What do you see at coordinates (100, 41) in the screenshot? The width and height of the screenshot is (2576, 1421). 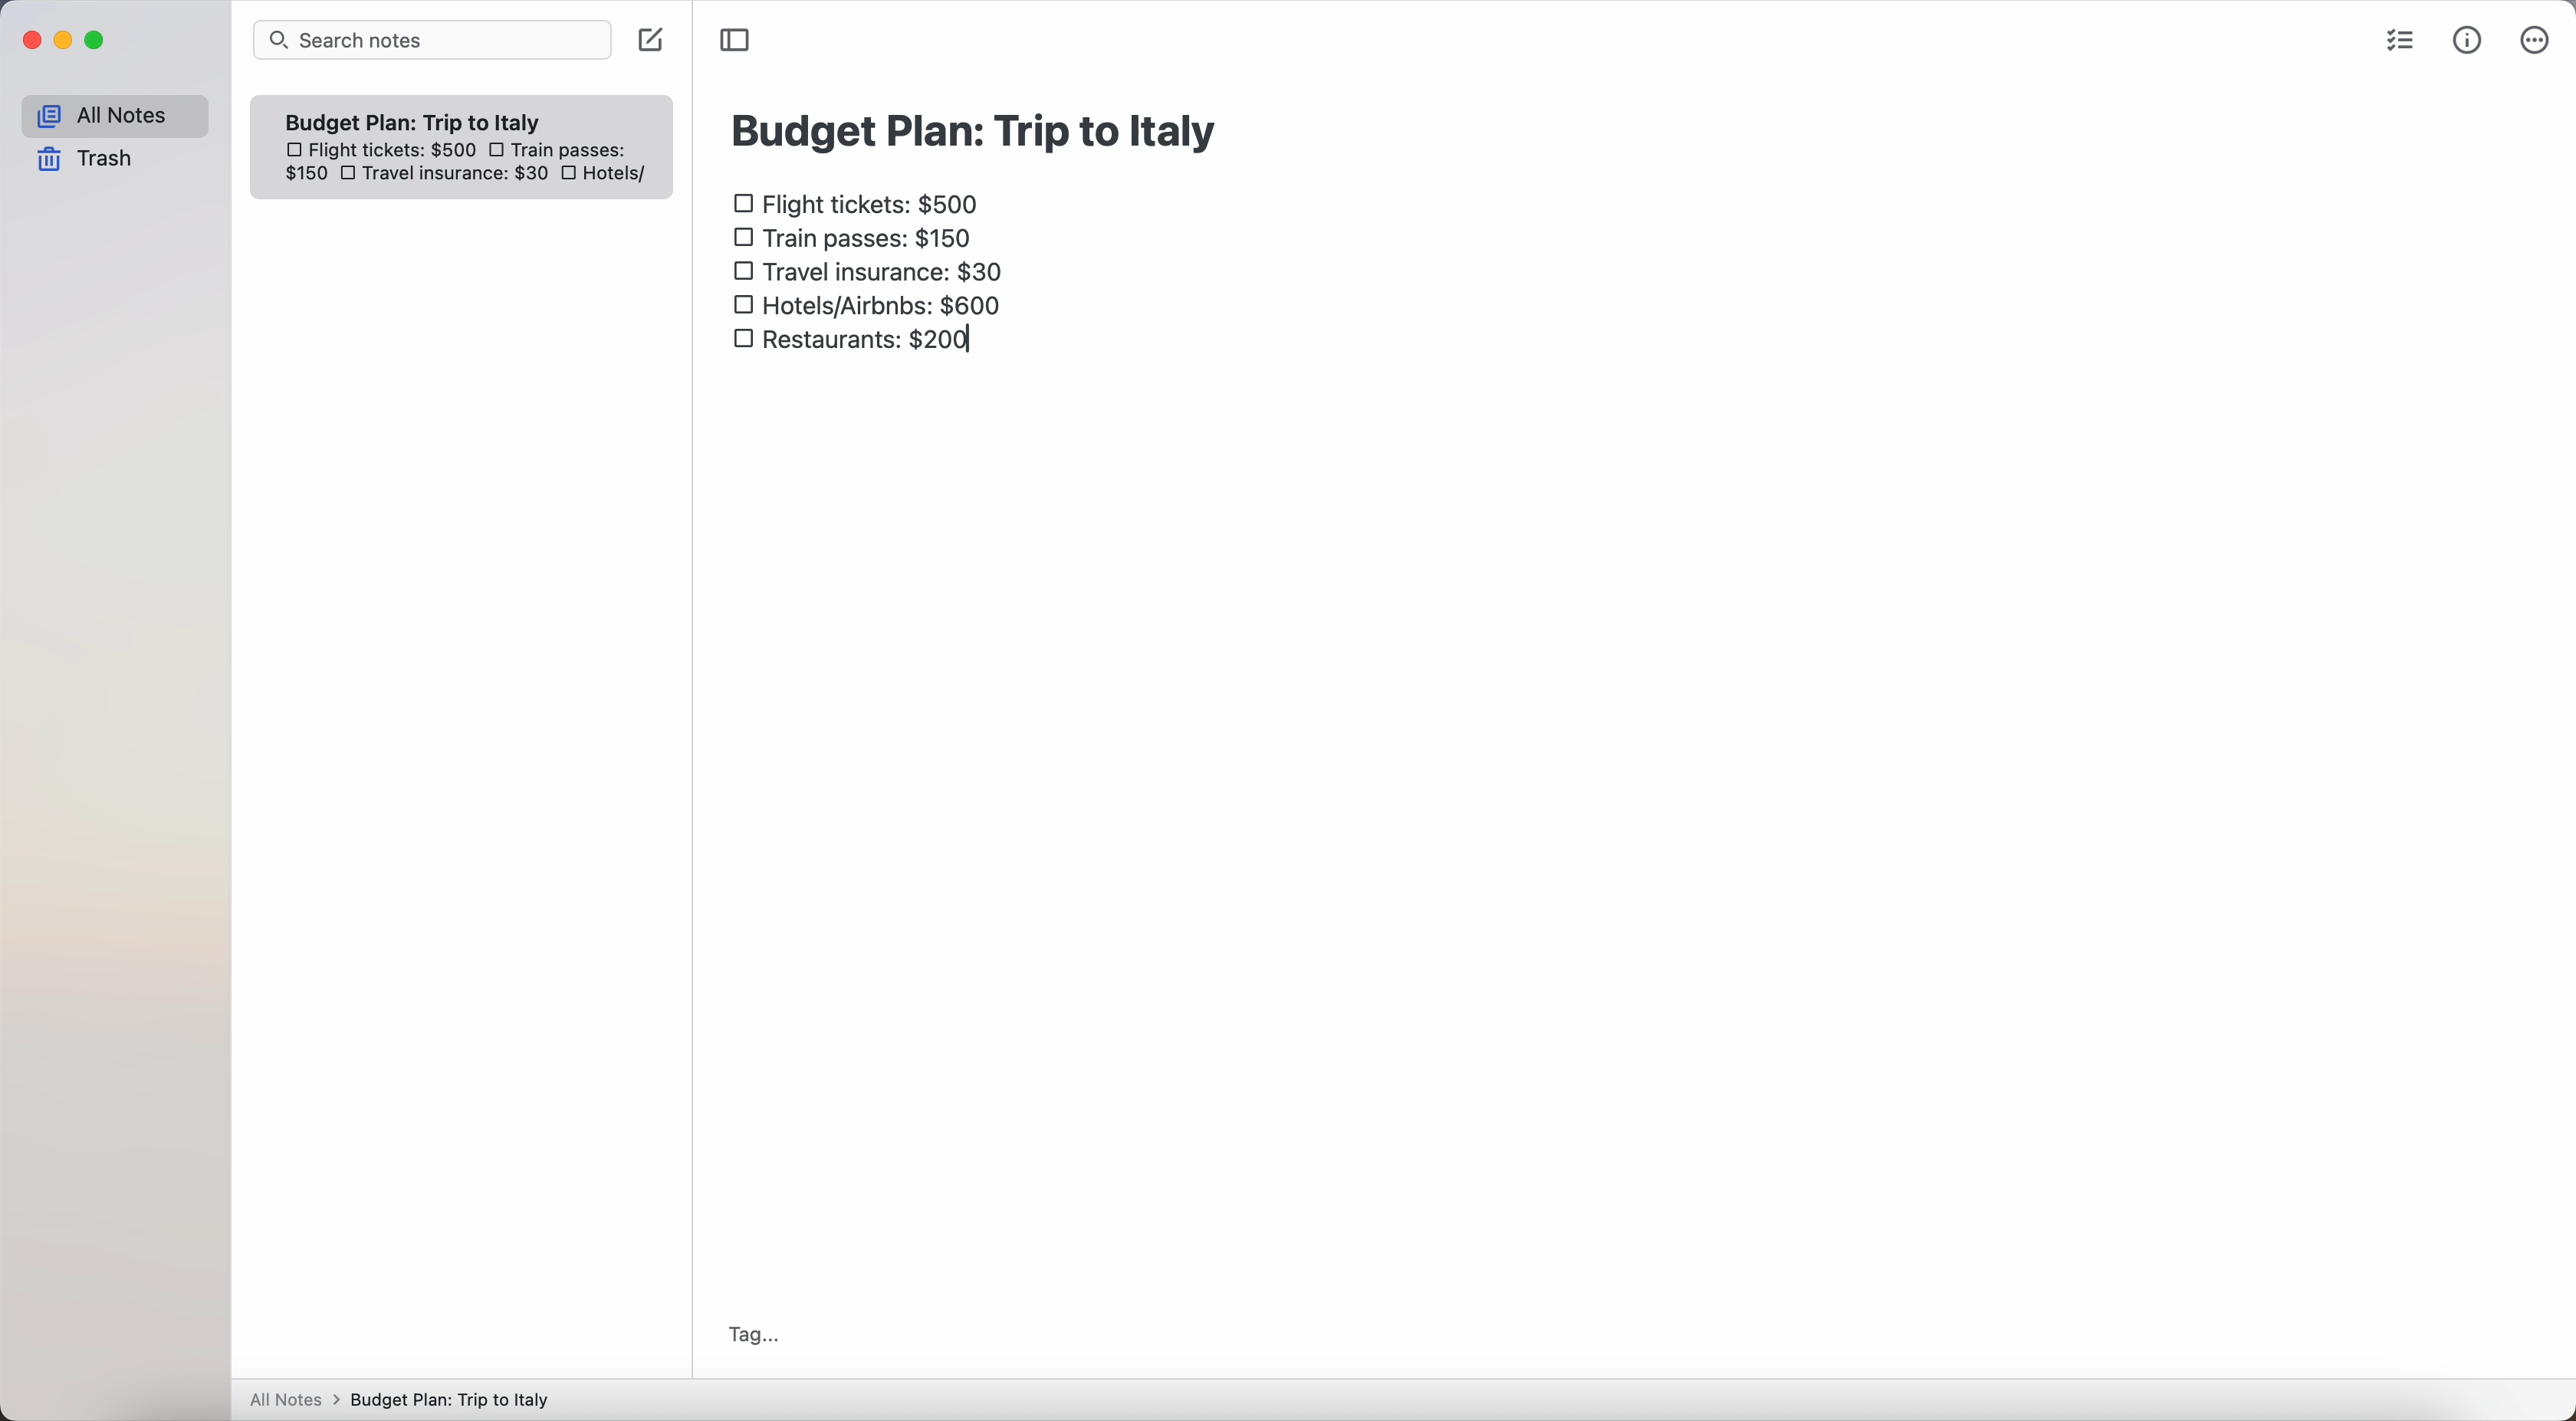 I see `maximize` at bounding box center [100, 41].